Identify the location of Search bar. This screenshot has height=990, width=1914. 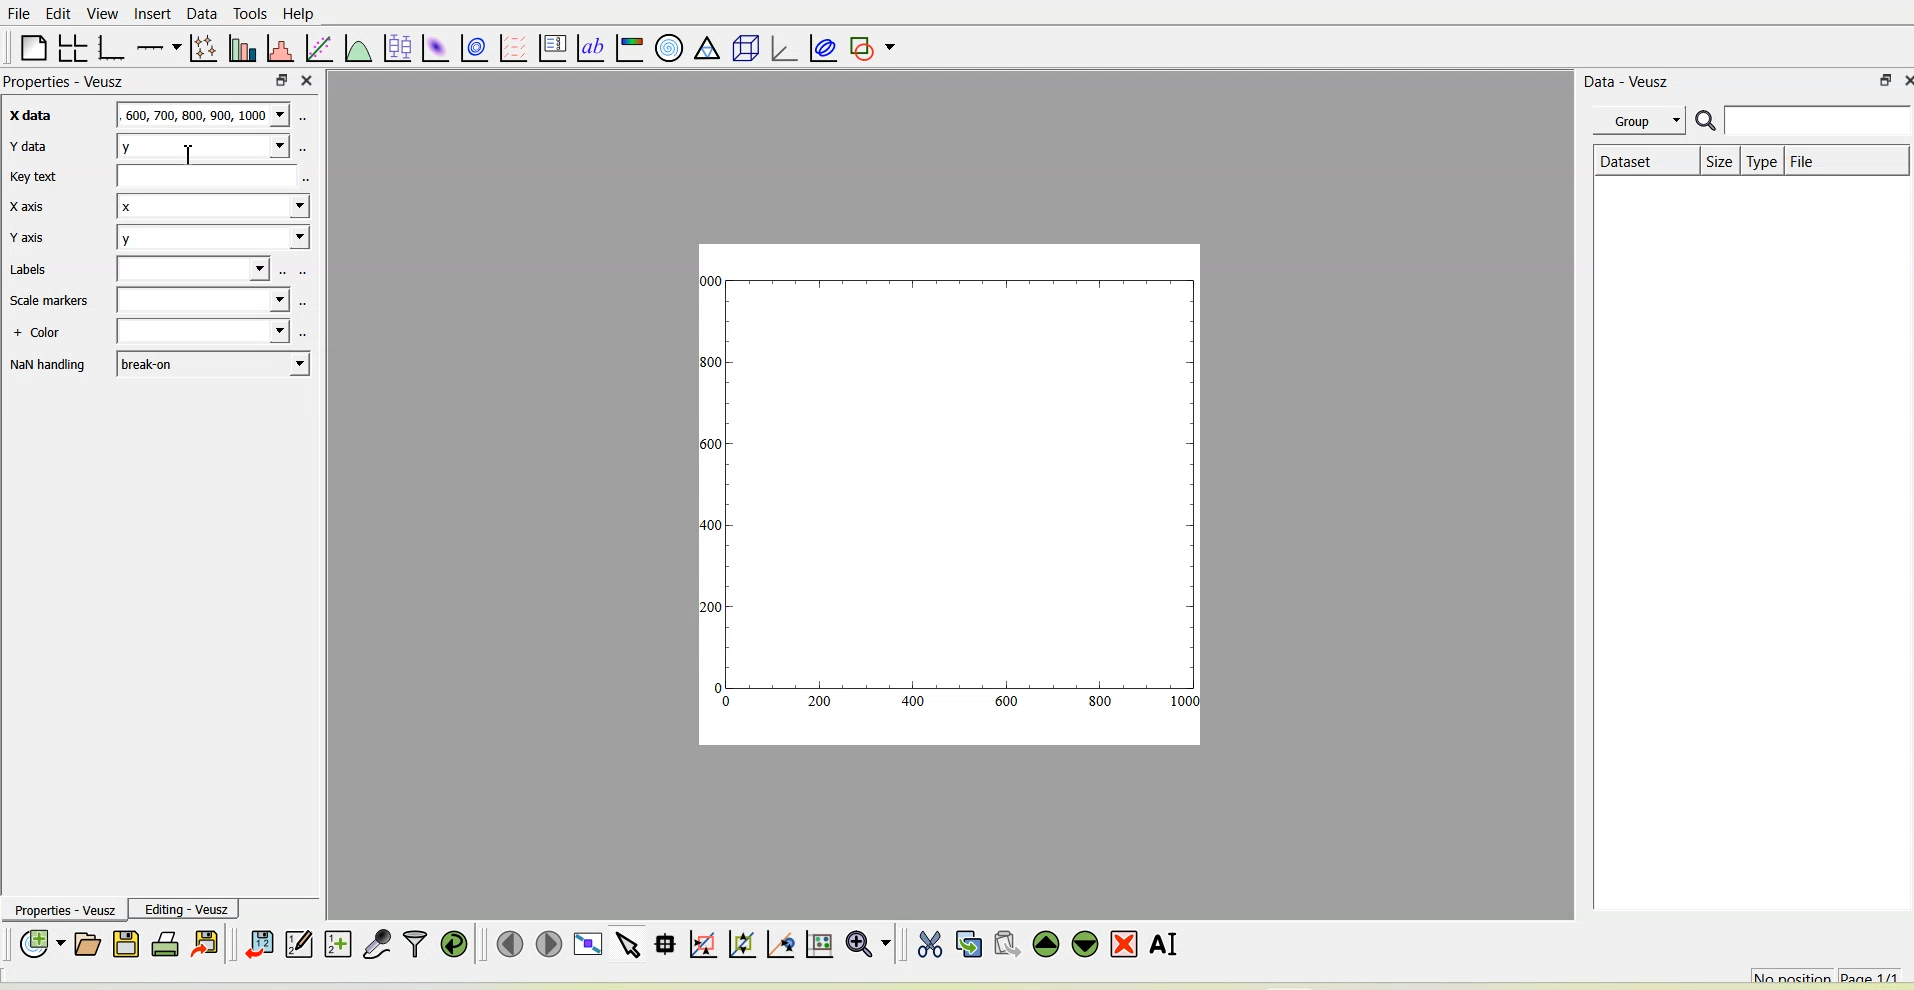
(1802, 120).